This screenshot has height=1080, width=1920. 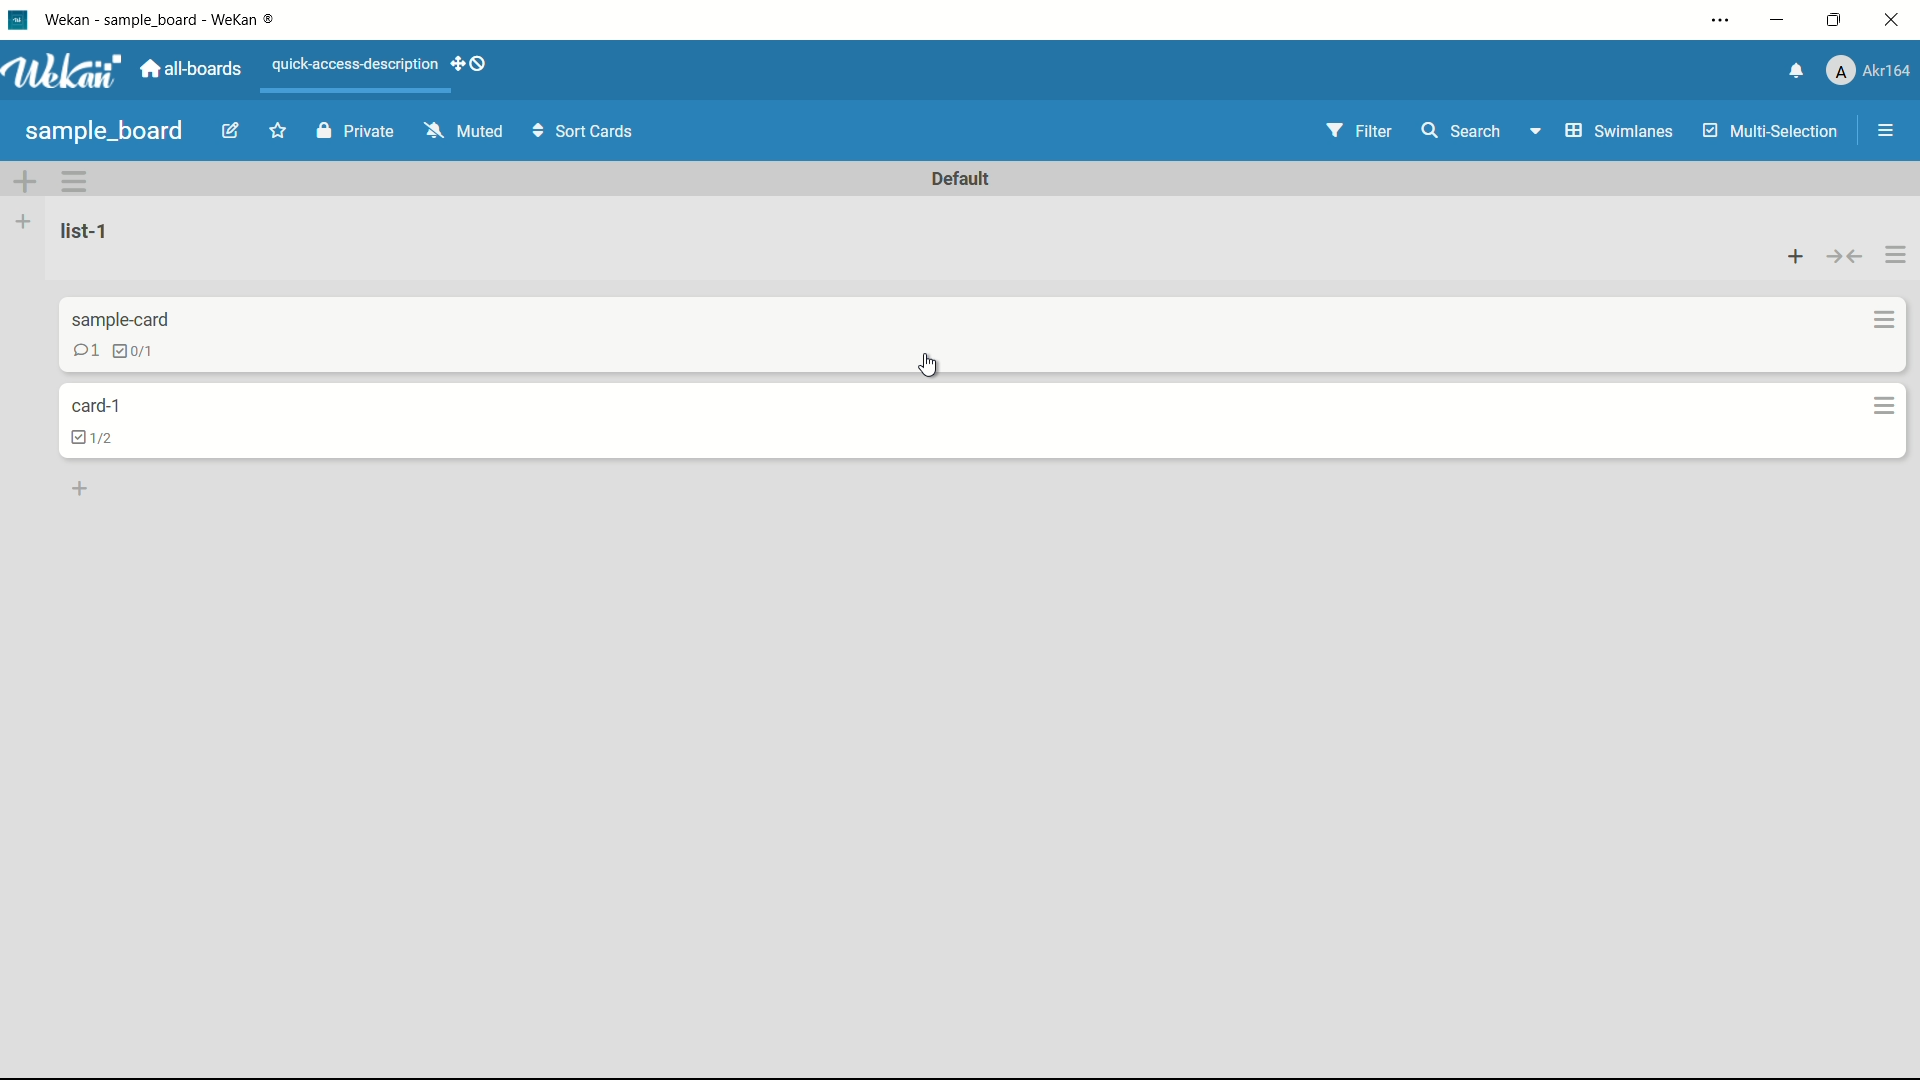 I want to click on board name, so click(x=104, y=133).